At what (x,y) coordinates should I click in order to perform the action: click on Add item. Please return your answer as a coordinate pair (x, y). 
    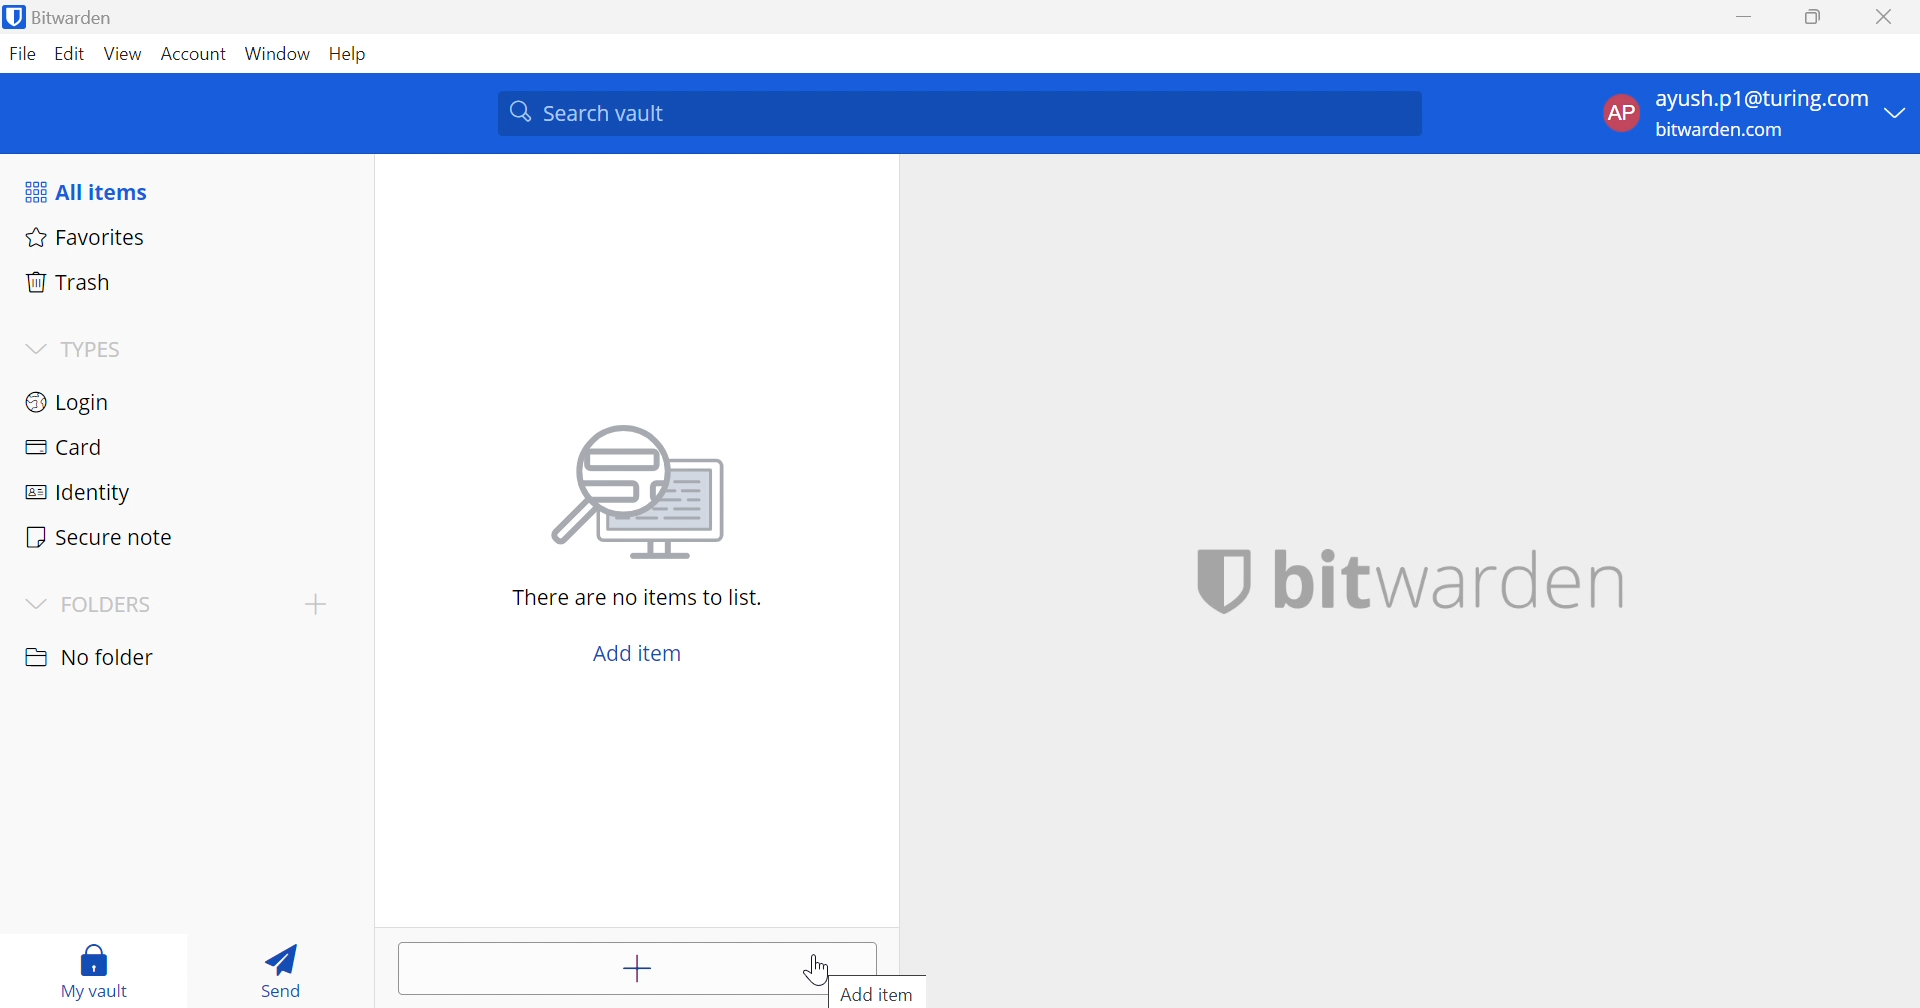
    Looking at the image, I should click on (879, 994).